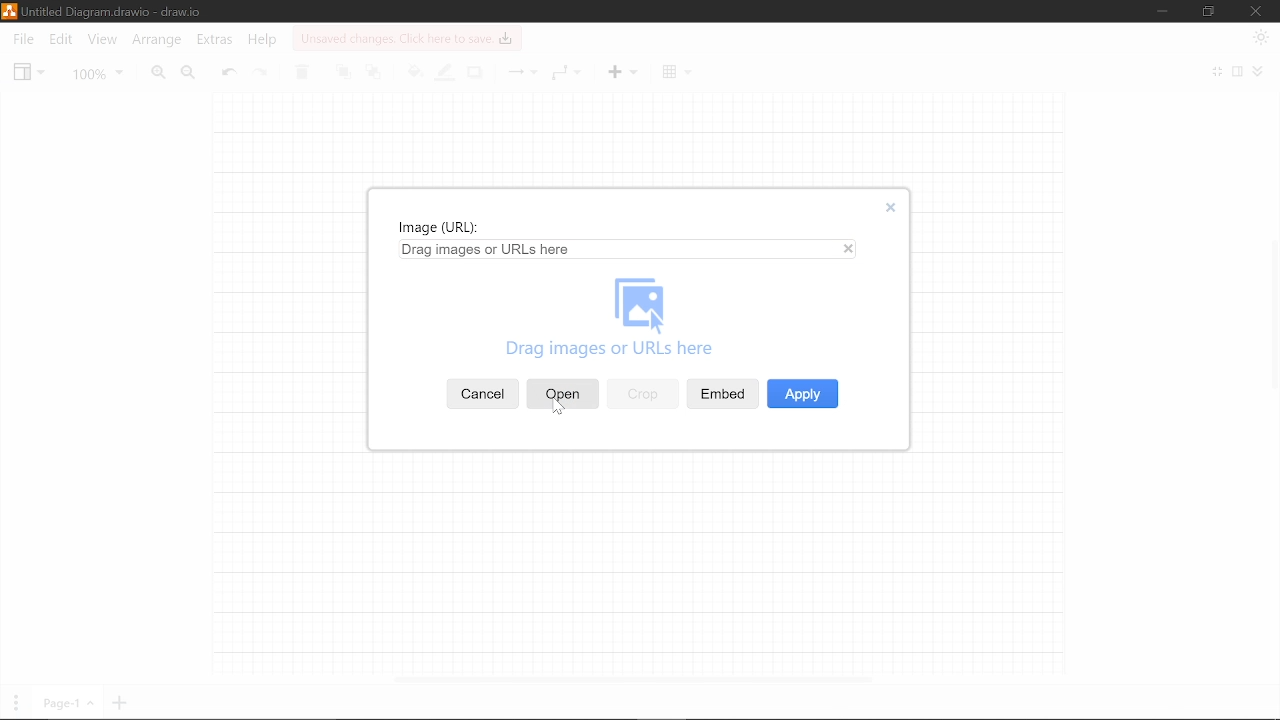  I want to click on Fill line, so click(443, 74).